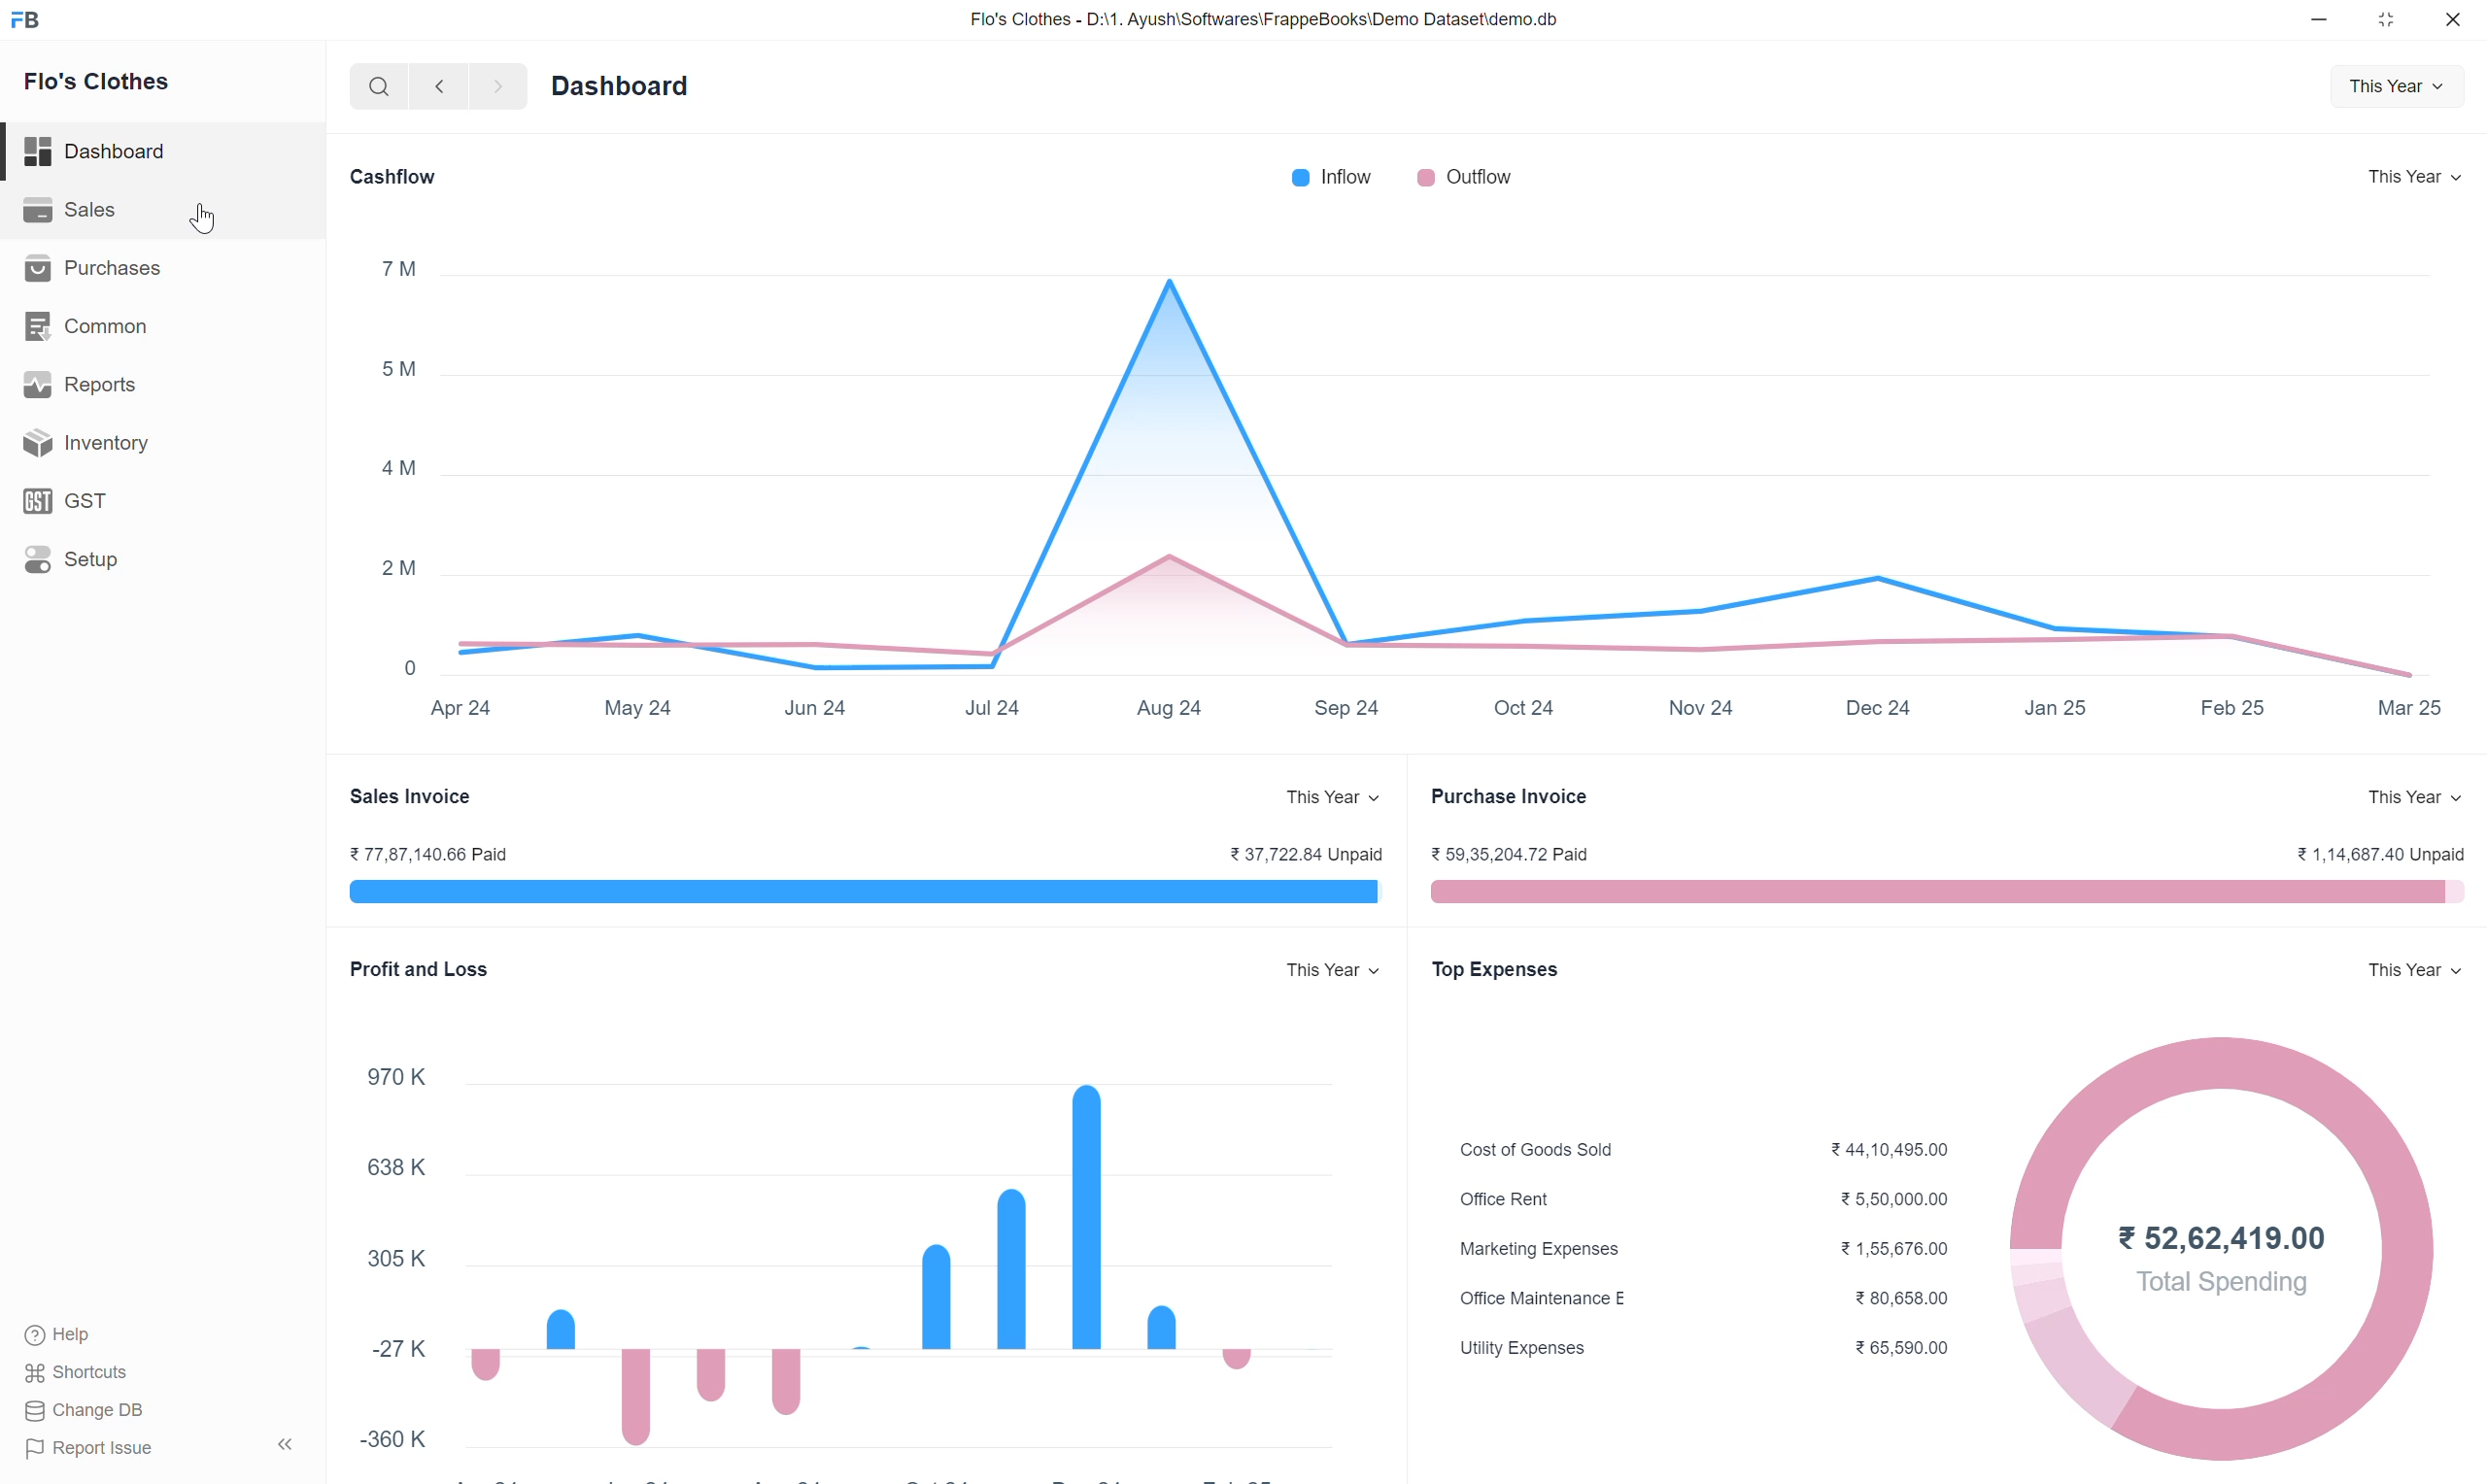 Image resolution: width=2487 pixels, height=1484 pixels. What do you see at coordinates (470, 705) in the screenshot?
I see `Apr 24` at bounding box center [470, 705].